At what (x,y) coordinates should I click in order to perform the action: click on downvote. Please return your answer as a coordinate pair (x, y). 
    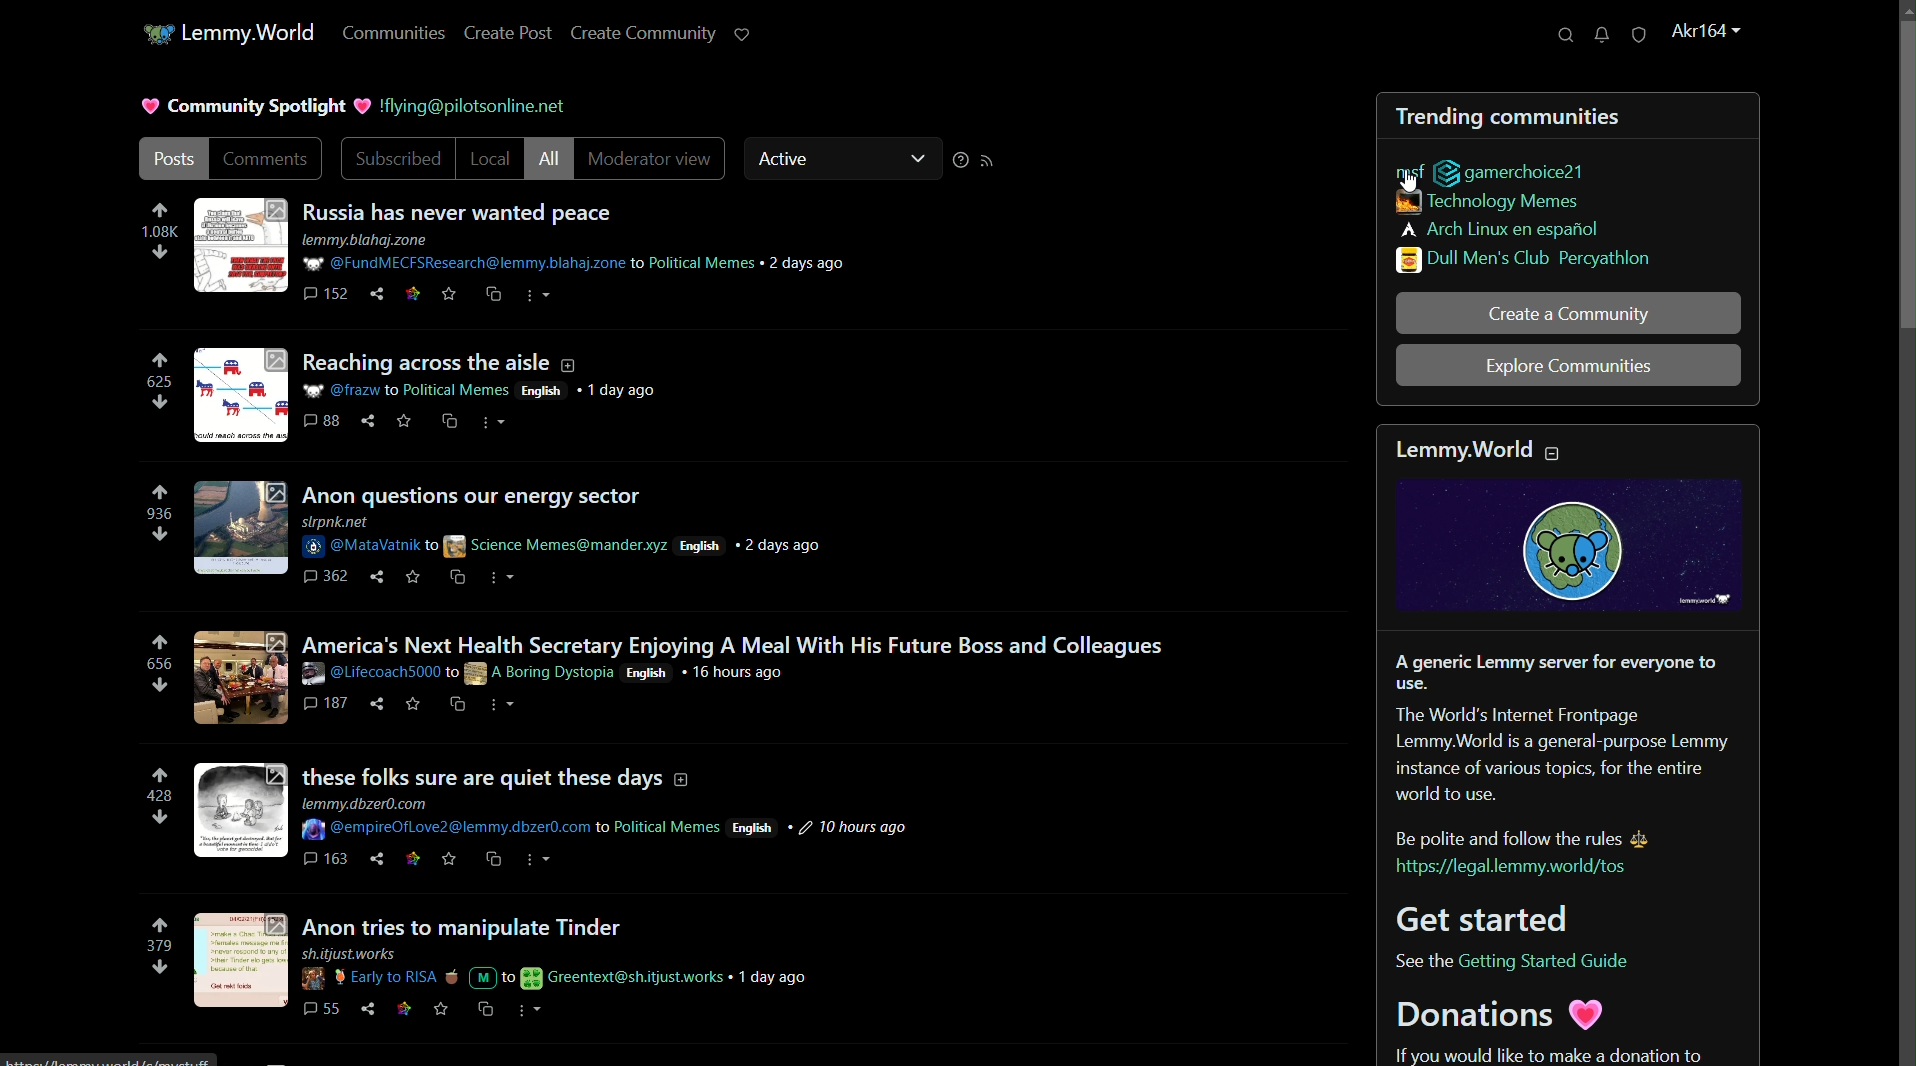
    Looking at the image, I should click on (158, 687).